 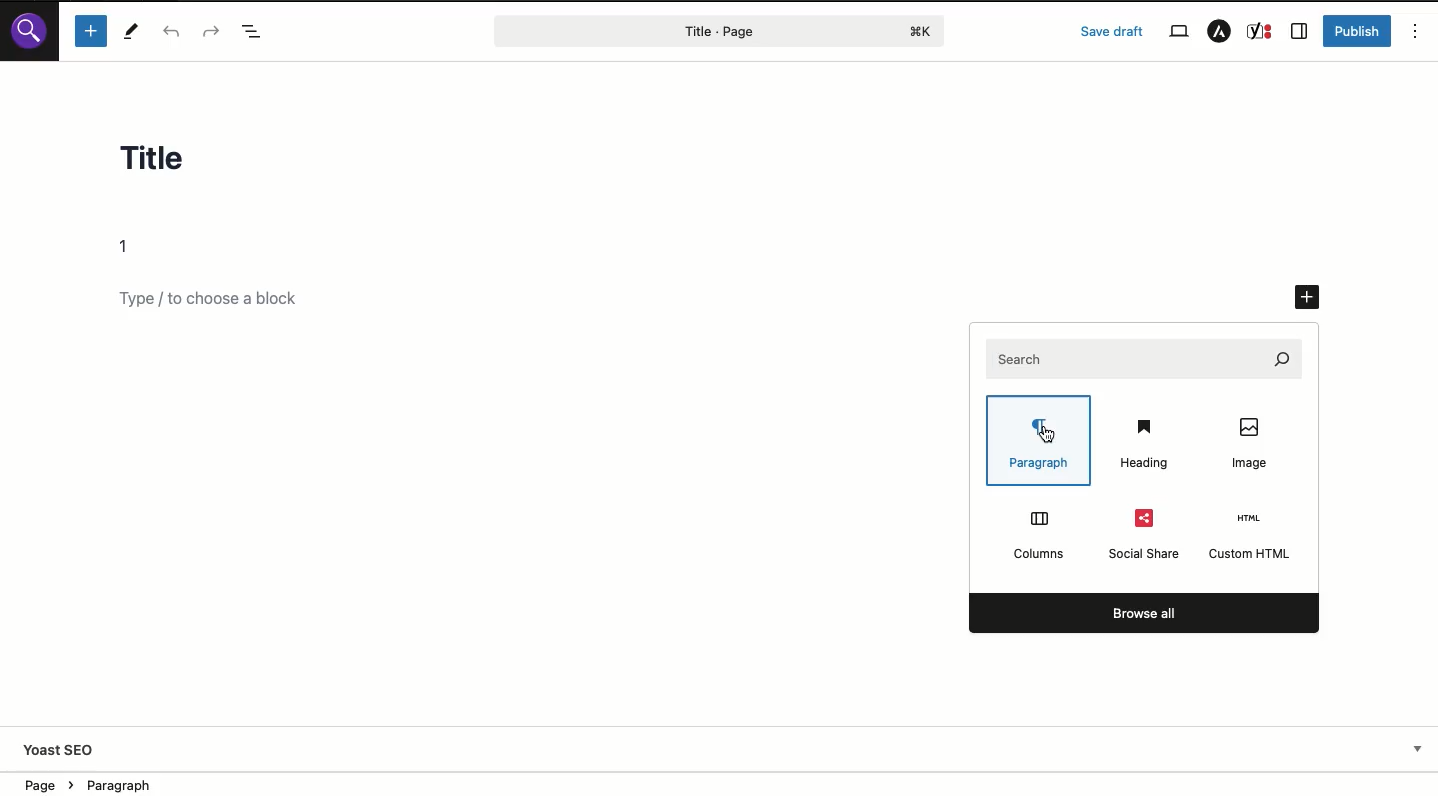 I want to click on Add block, so click(x=90, y=31).